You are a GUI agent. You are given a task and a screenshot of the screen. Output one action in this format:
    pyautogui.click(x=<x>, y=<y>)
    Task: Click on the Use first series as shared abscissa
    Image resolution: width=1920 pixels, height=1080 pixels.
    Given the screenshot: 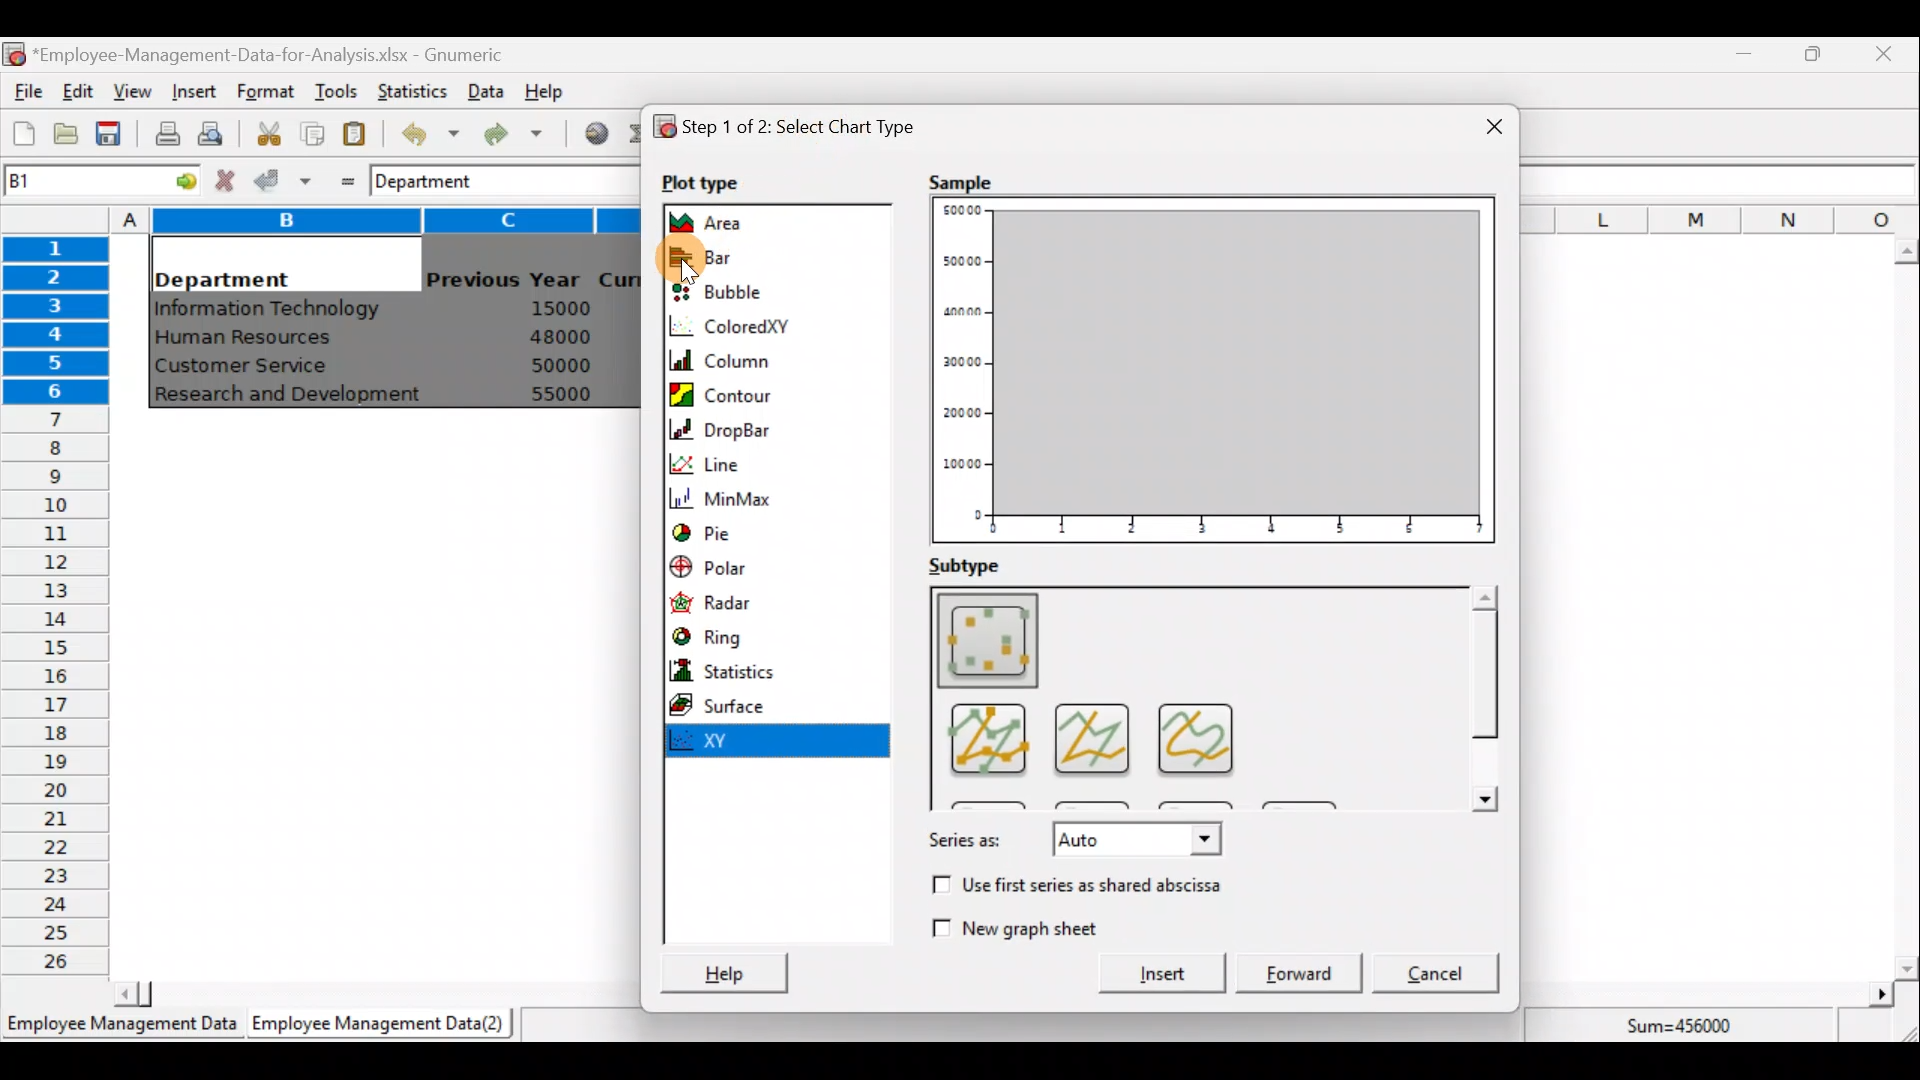 What is the action you would take?
    pyautogui.click(x=1076, y=888)
    